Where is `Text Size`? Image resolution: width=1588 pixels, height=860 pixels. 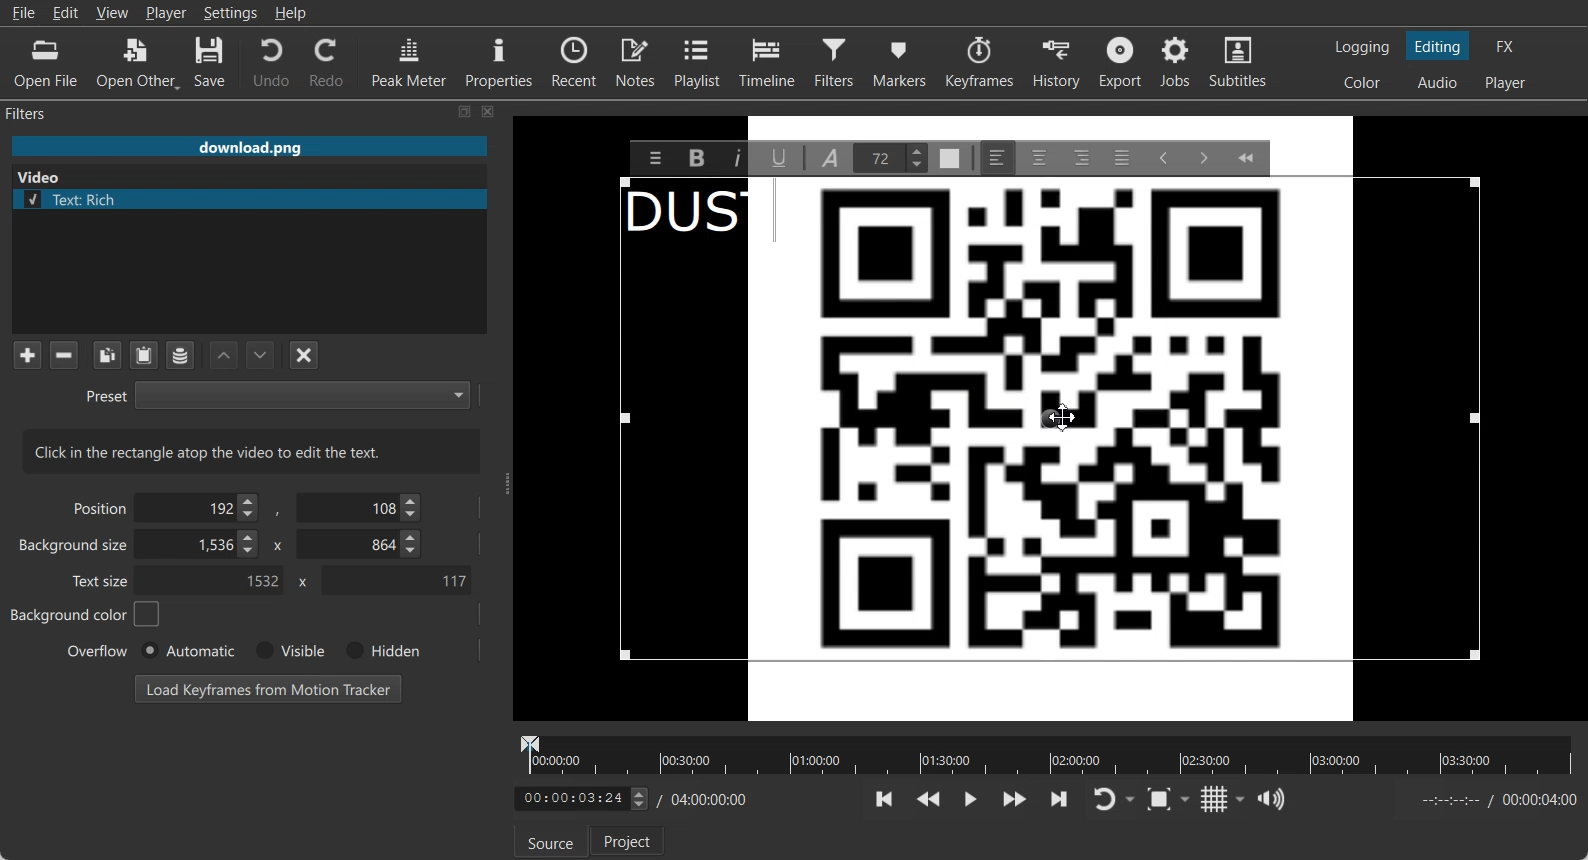 Text Size is located at coordinates (889, 158).